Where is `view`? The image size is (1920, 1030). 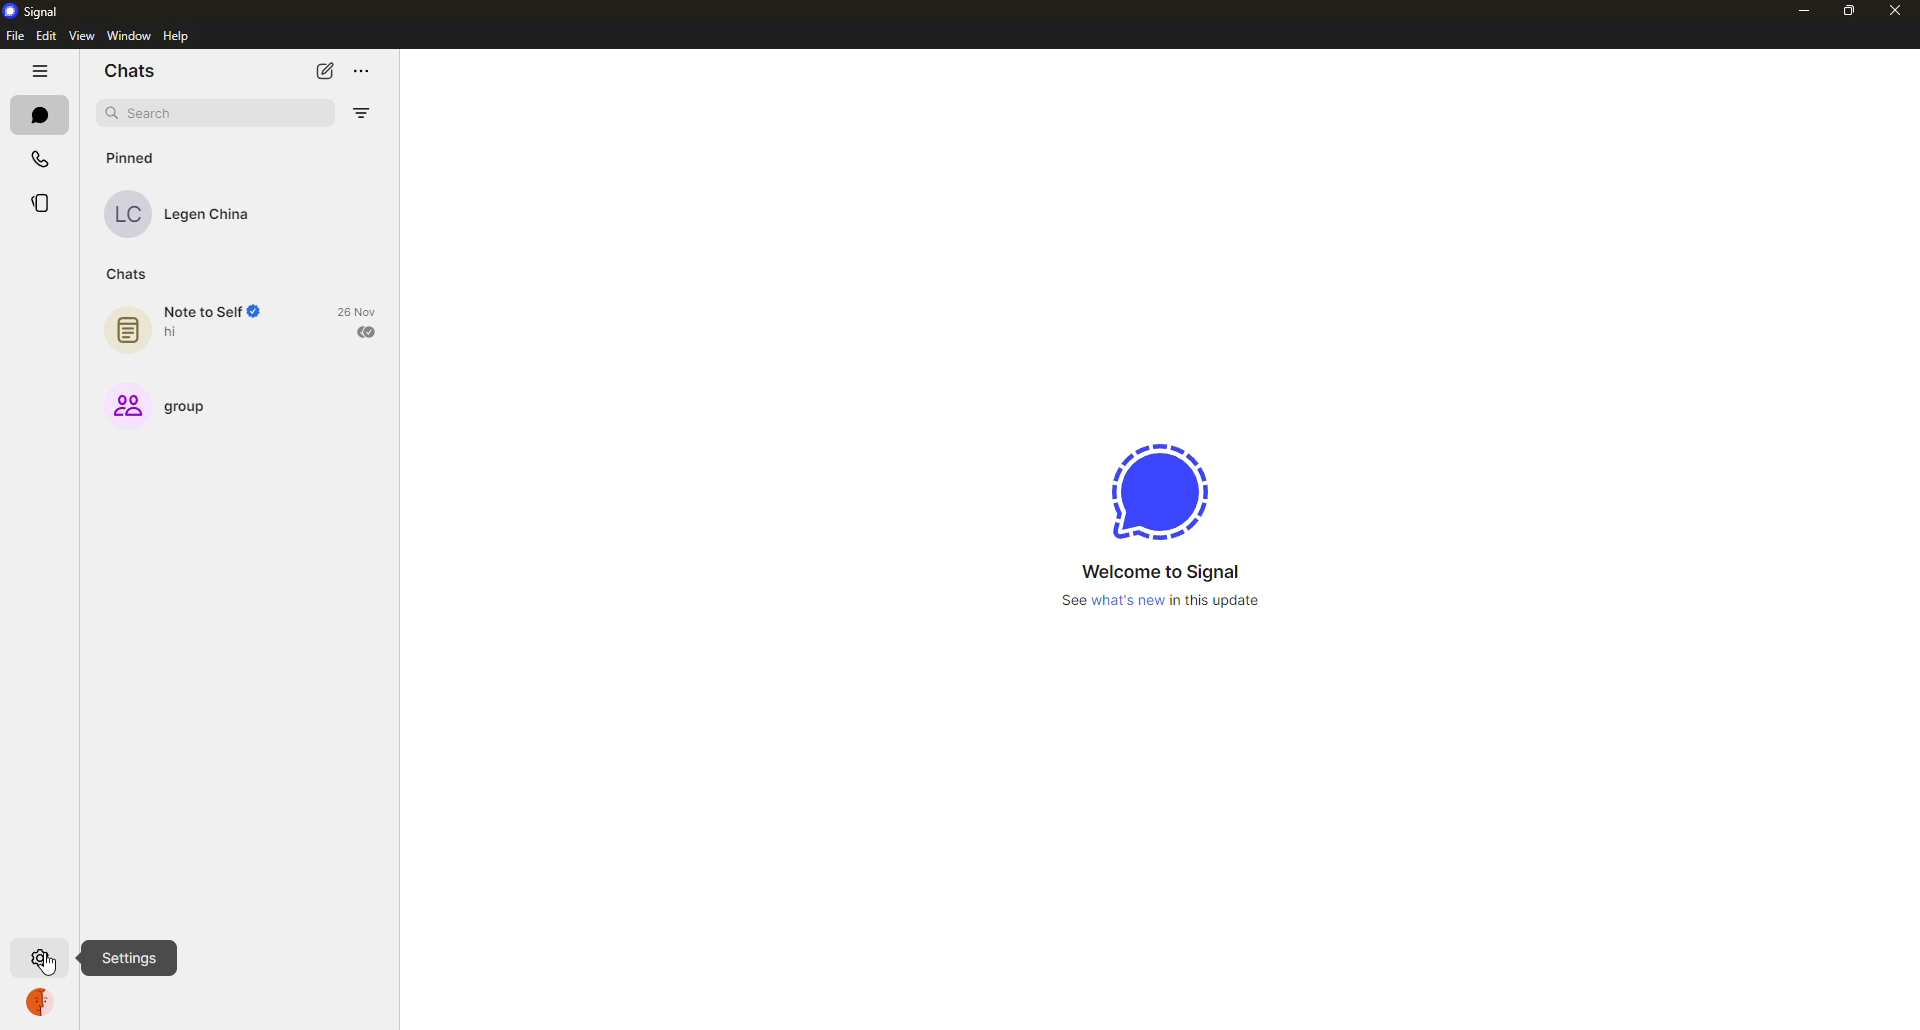
view is located at coordinates (85, 37).